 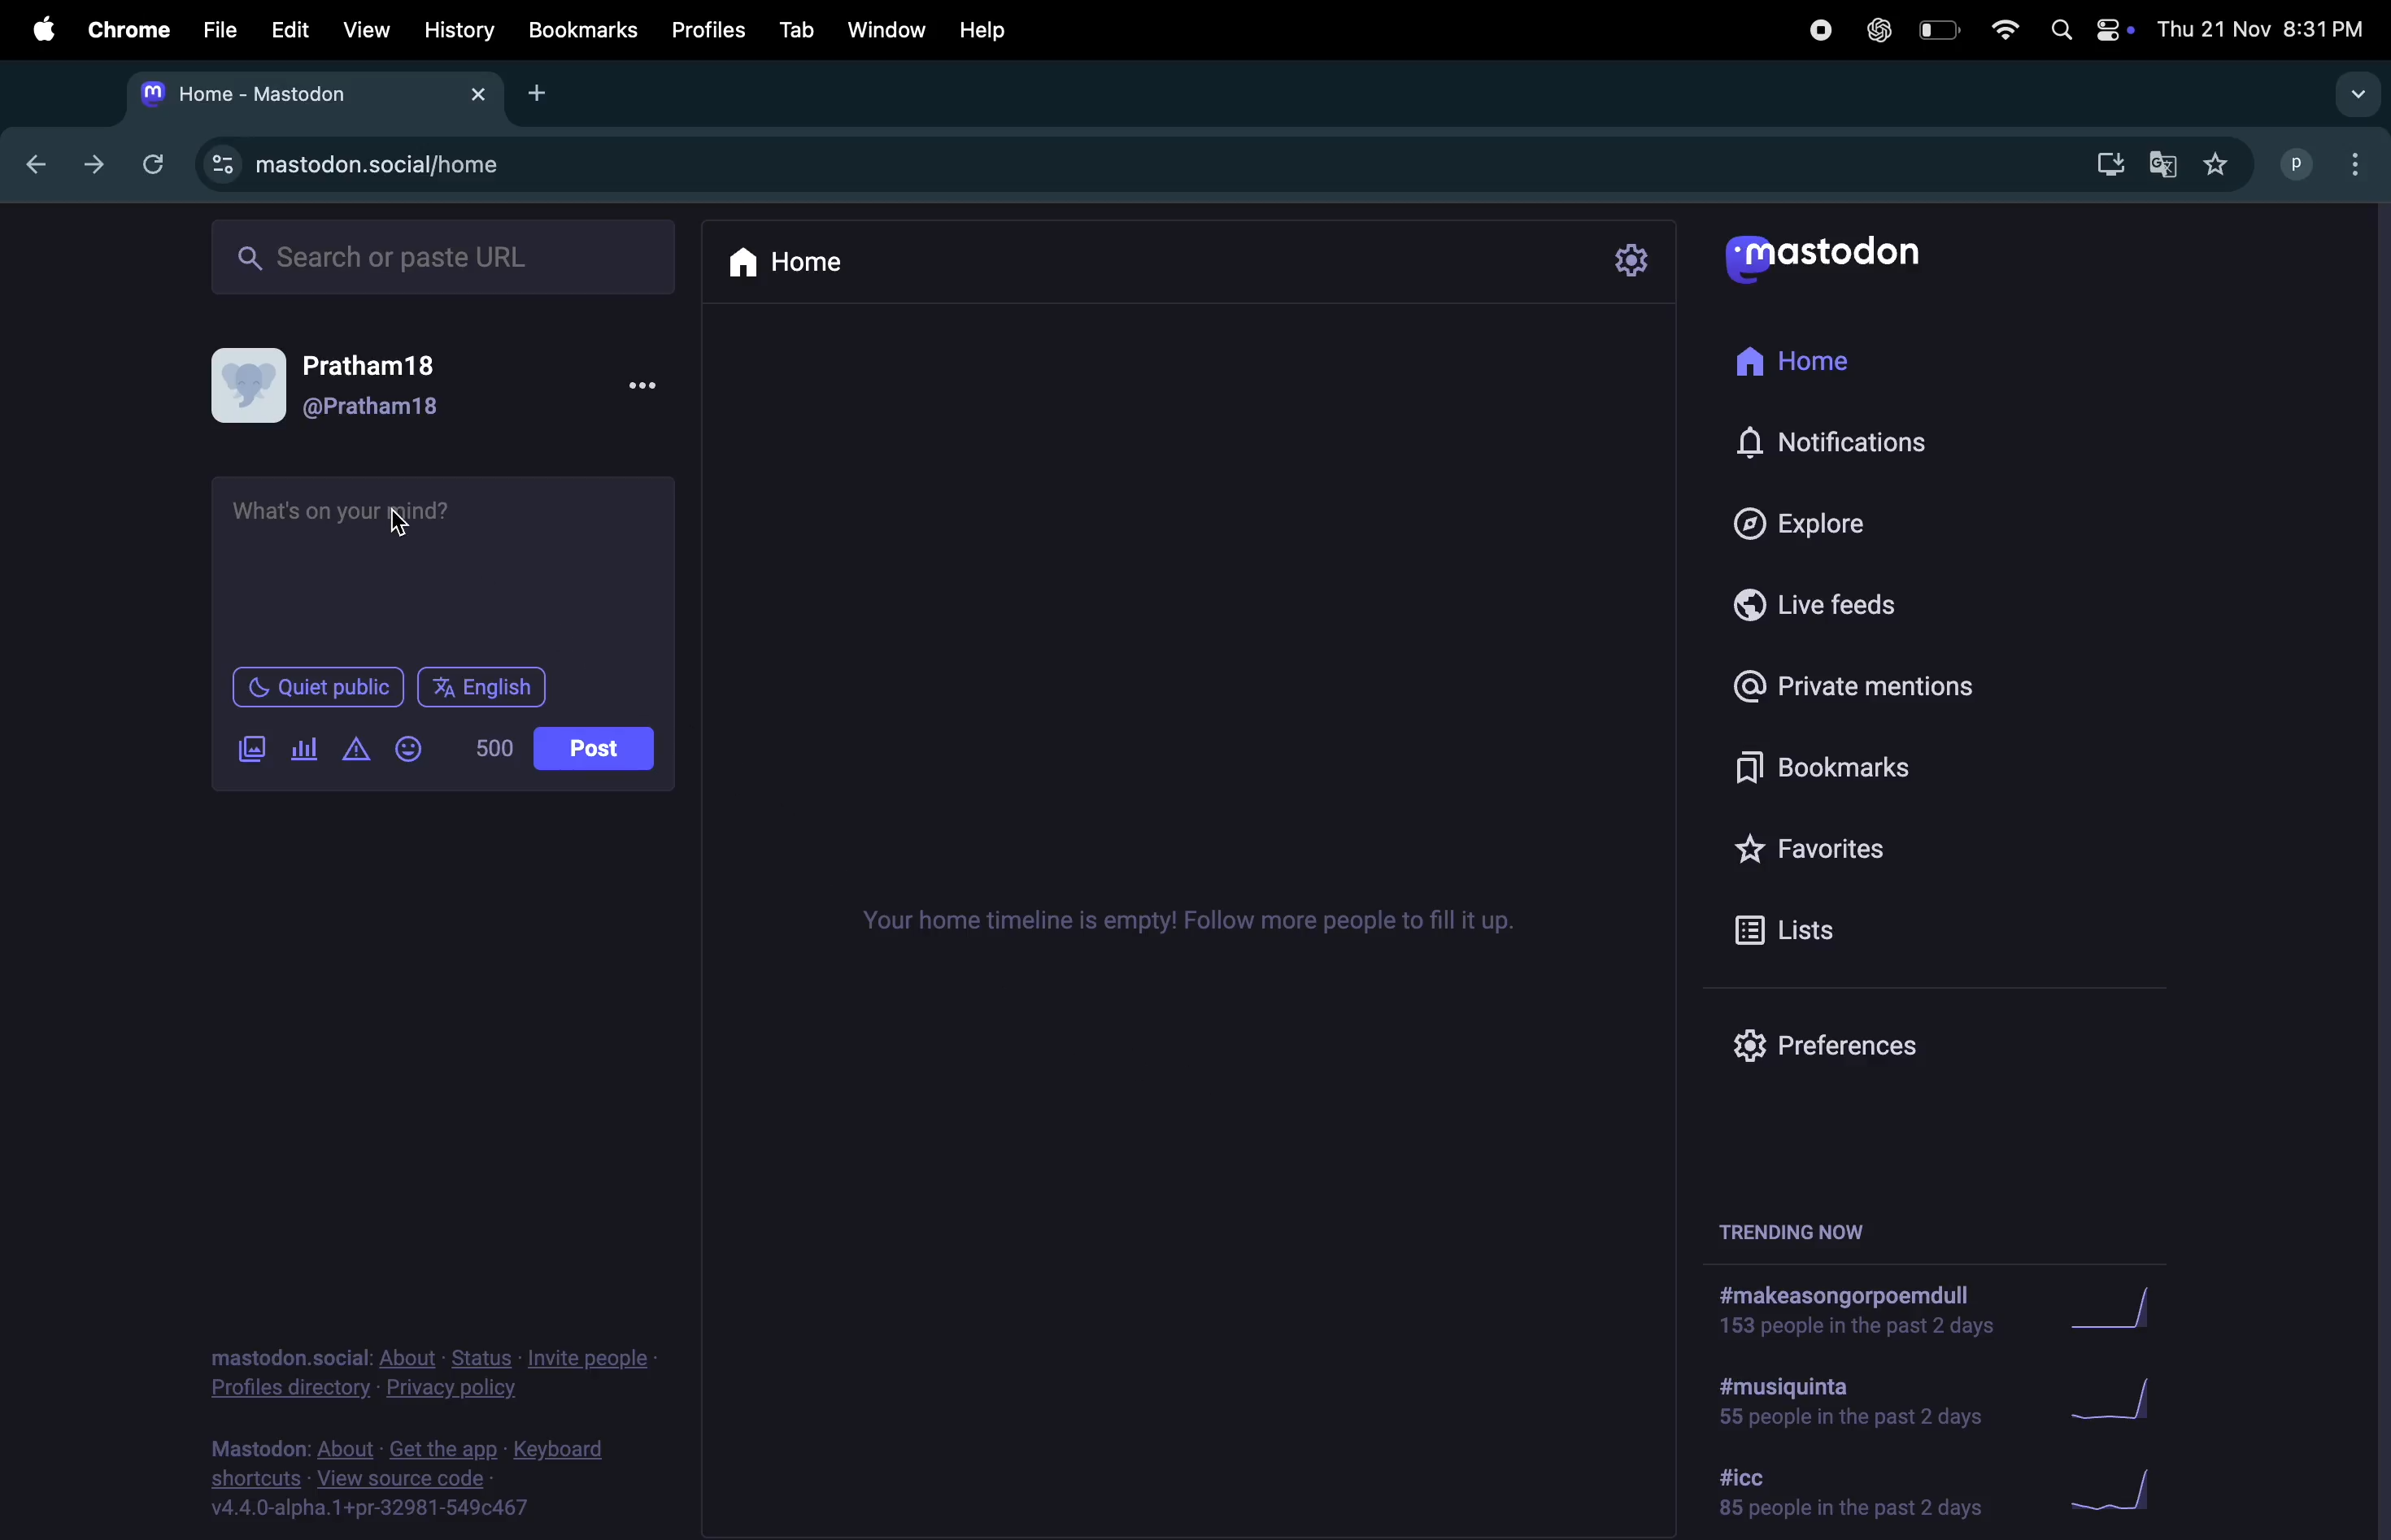 I want to click on graph, so click(x=2120, y=1310).